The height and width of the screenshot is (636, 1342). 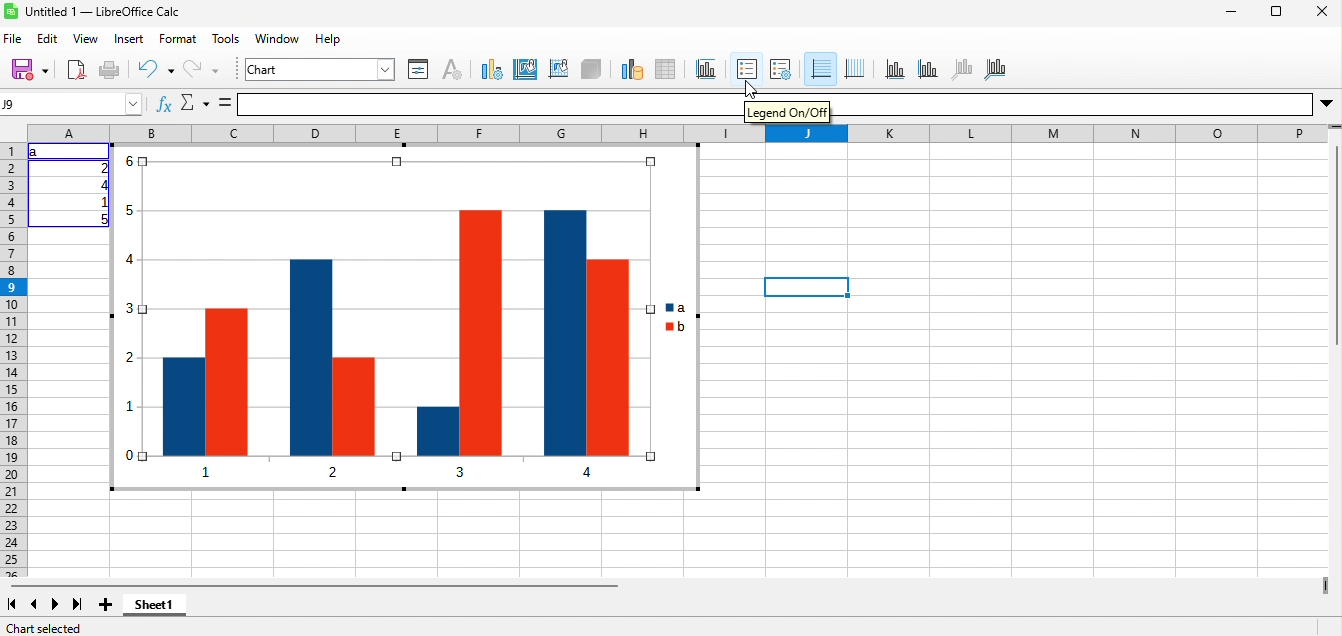 What do you see at coordinates (78, 605) in the screenshot?
I see `last sheet` at bounding box center [78, 605].